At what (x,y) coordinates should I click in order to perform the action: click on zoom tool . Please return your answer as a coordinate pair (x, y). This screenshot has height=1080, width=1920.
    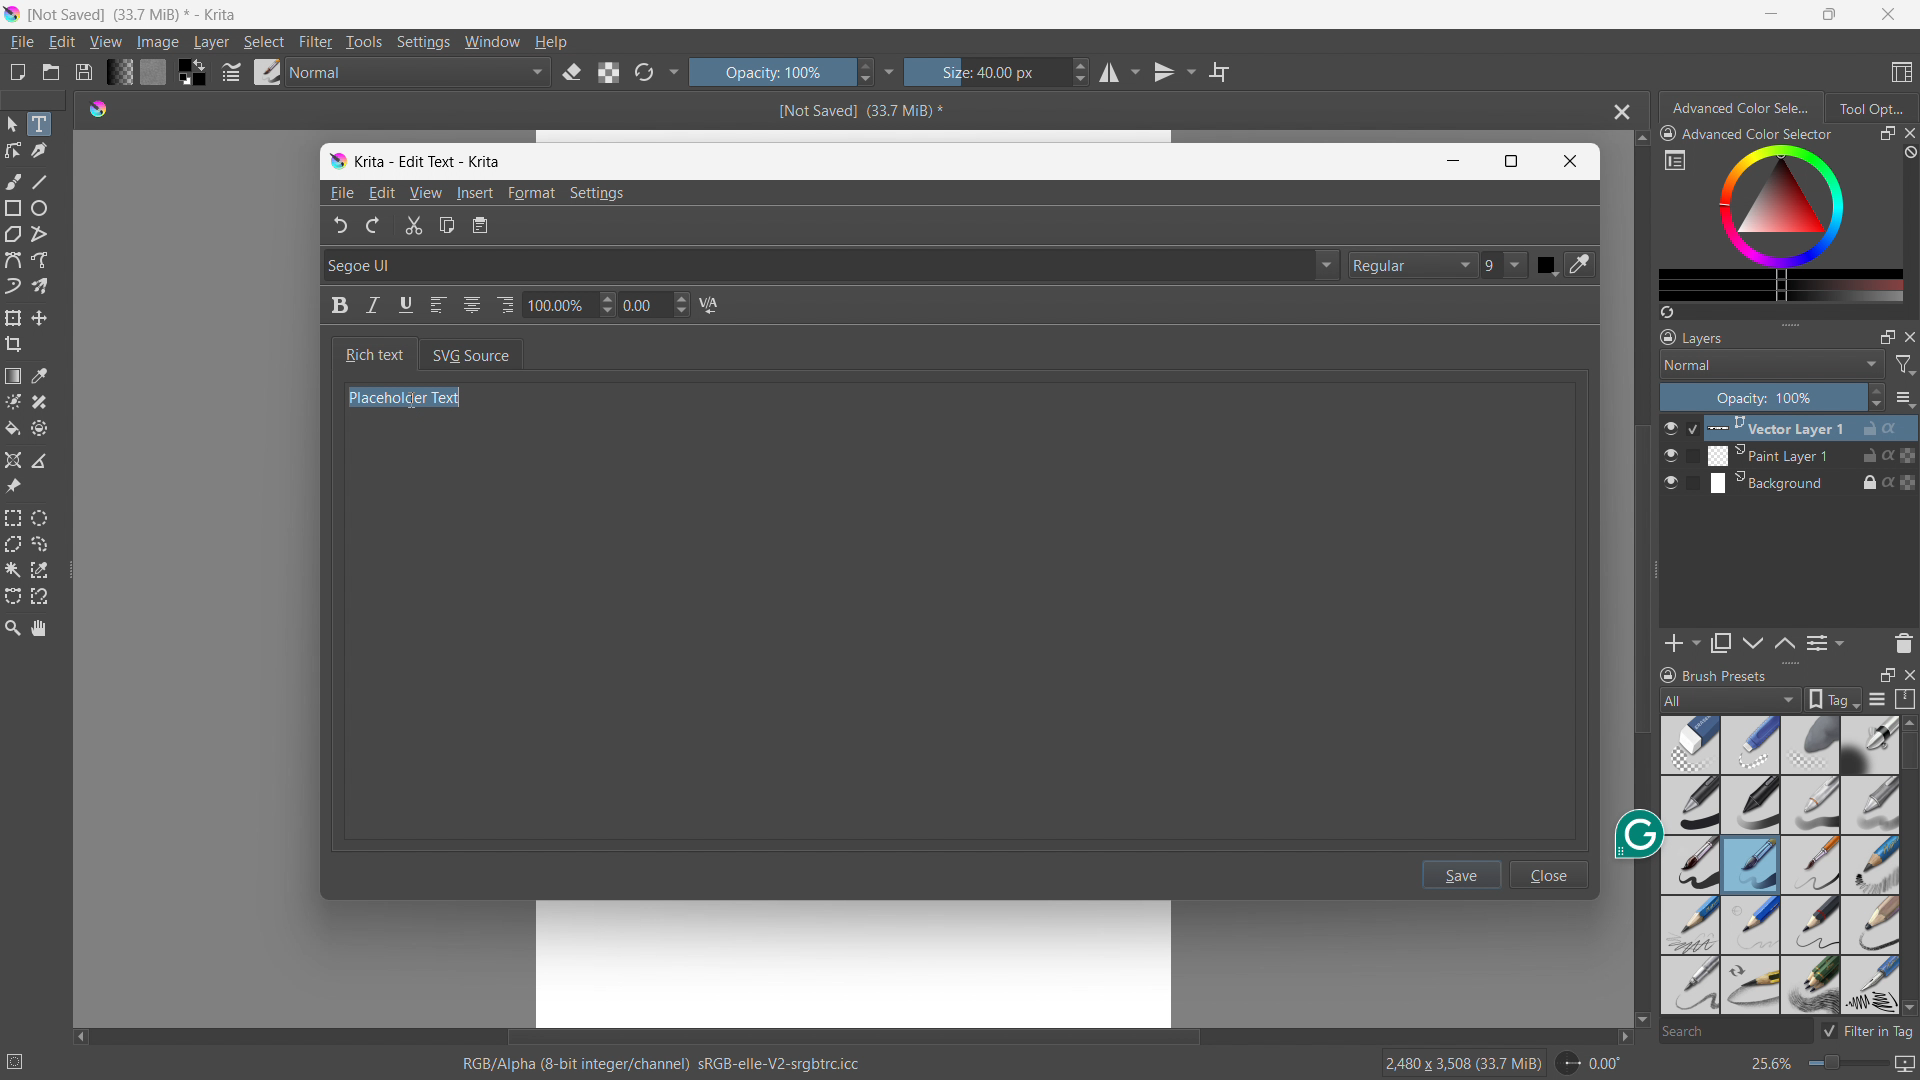
    Looking at the image, I should click on (12, 626).